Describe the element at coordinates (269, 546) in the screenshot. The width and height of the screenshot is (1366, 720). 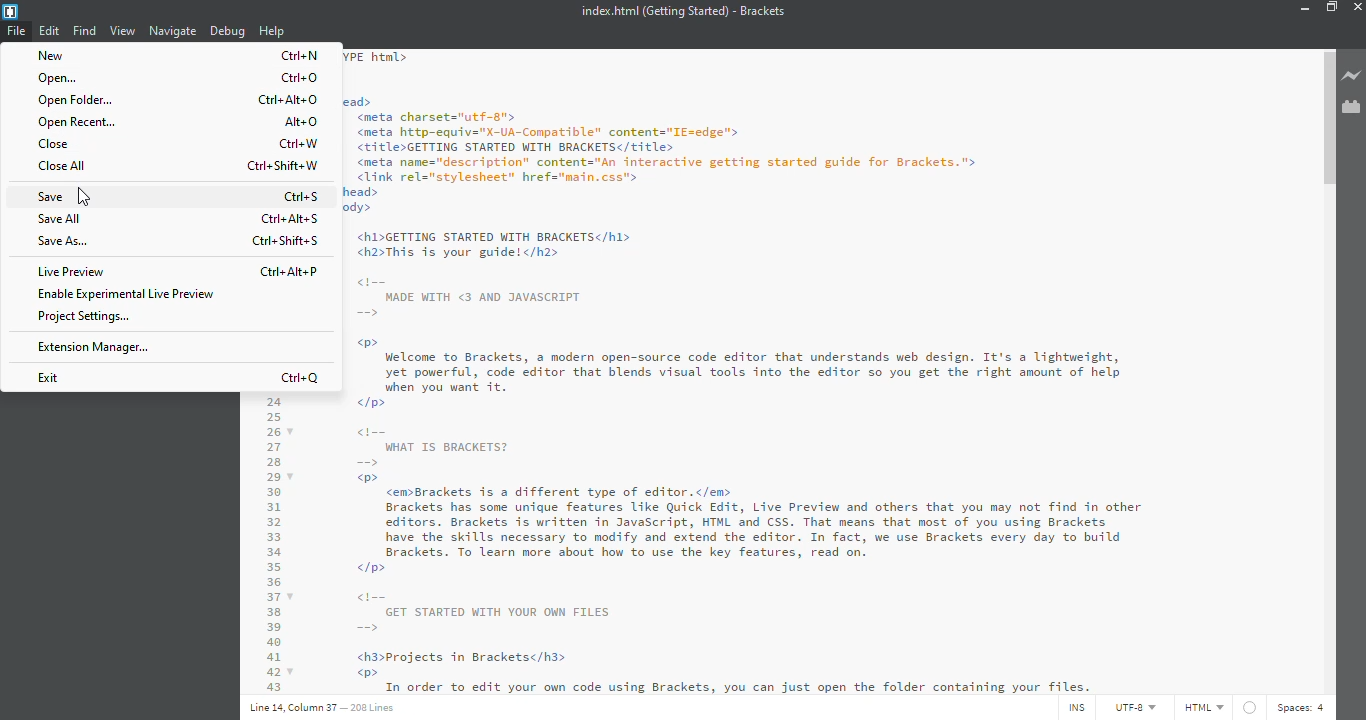
I see `code line` at that location.